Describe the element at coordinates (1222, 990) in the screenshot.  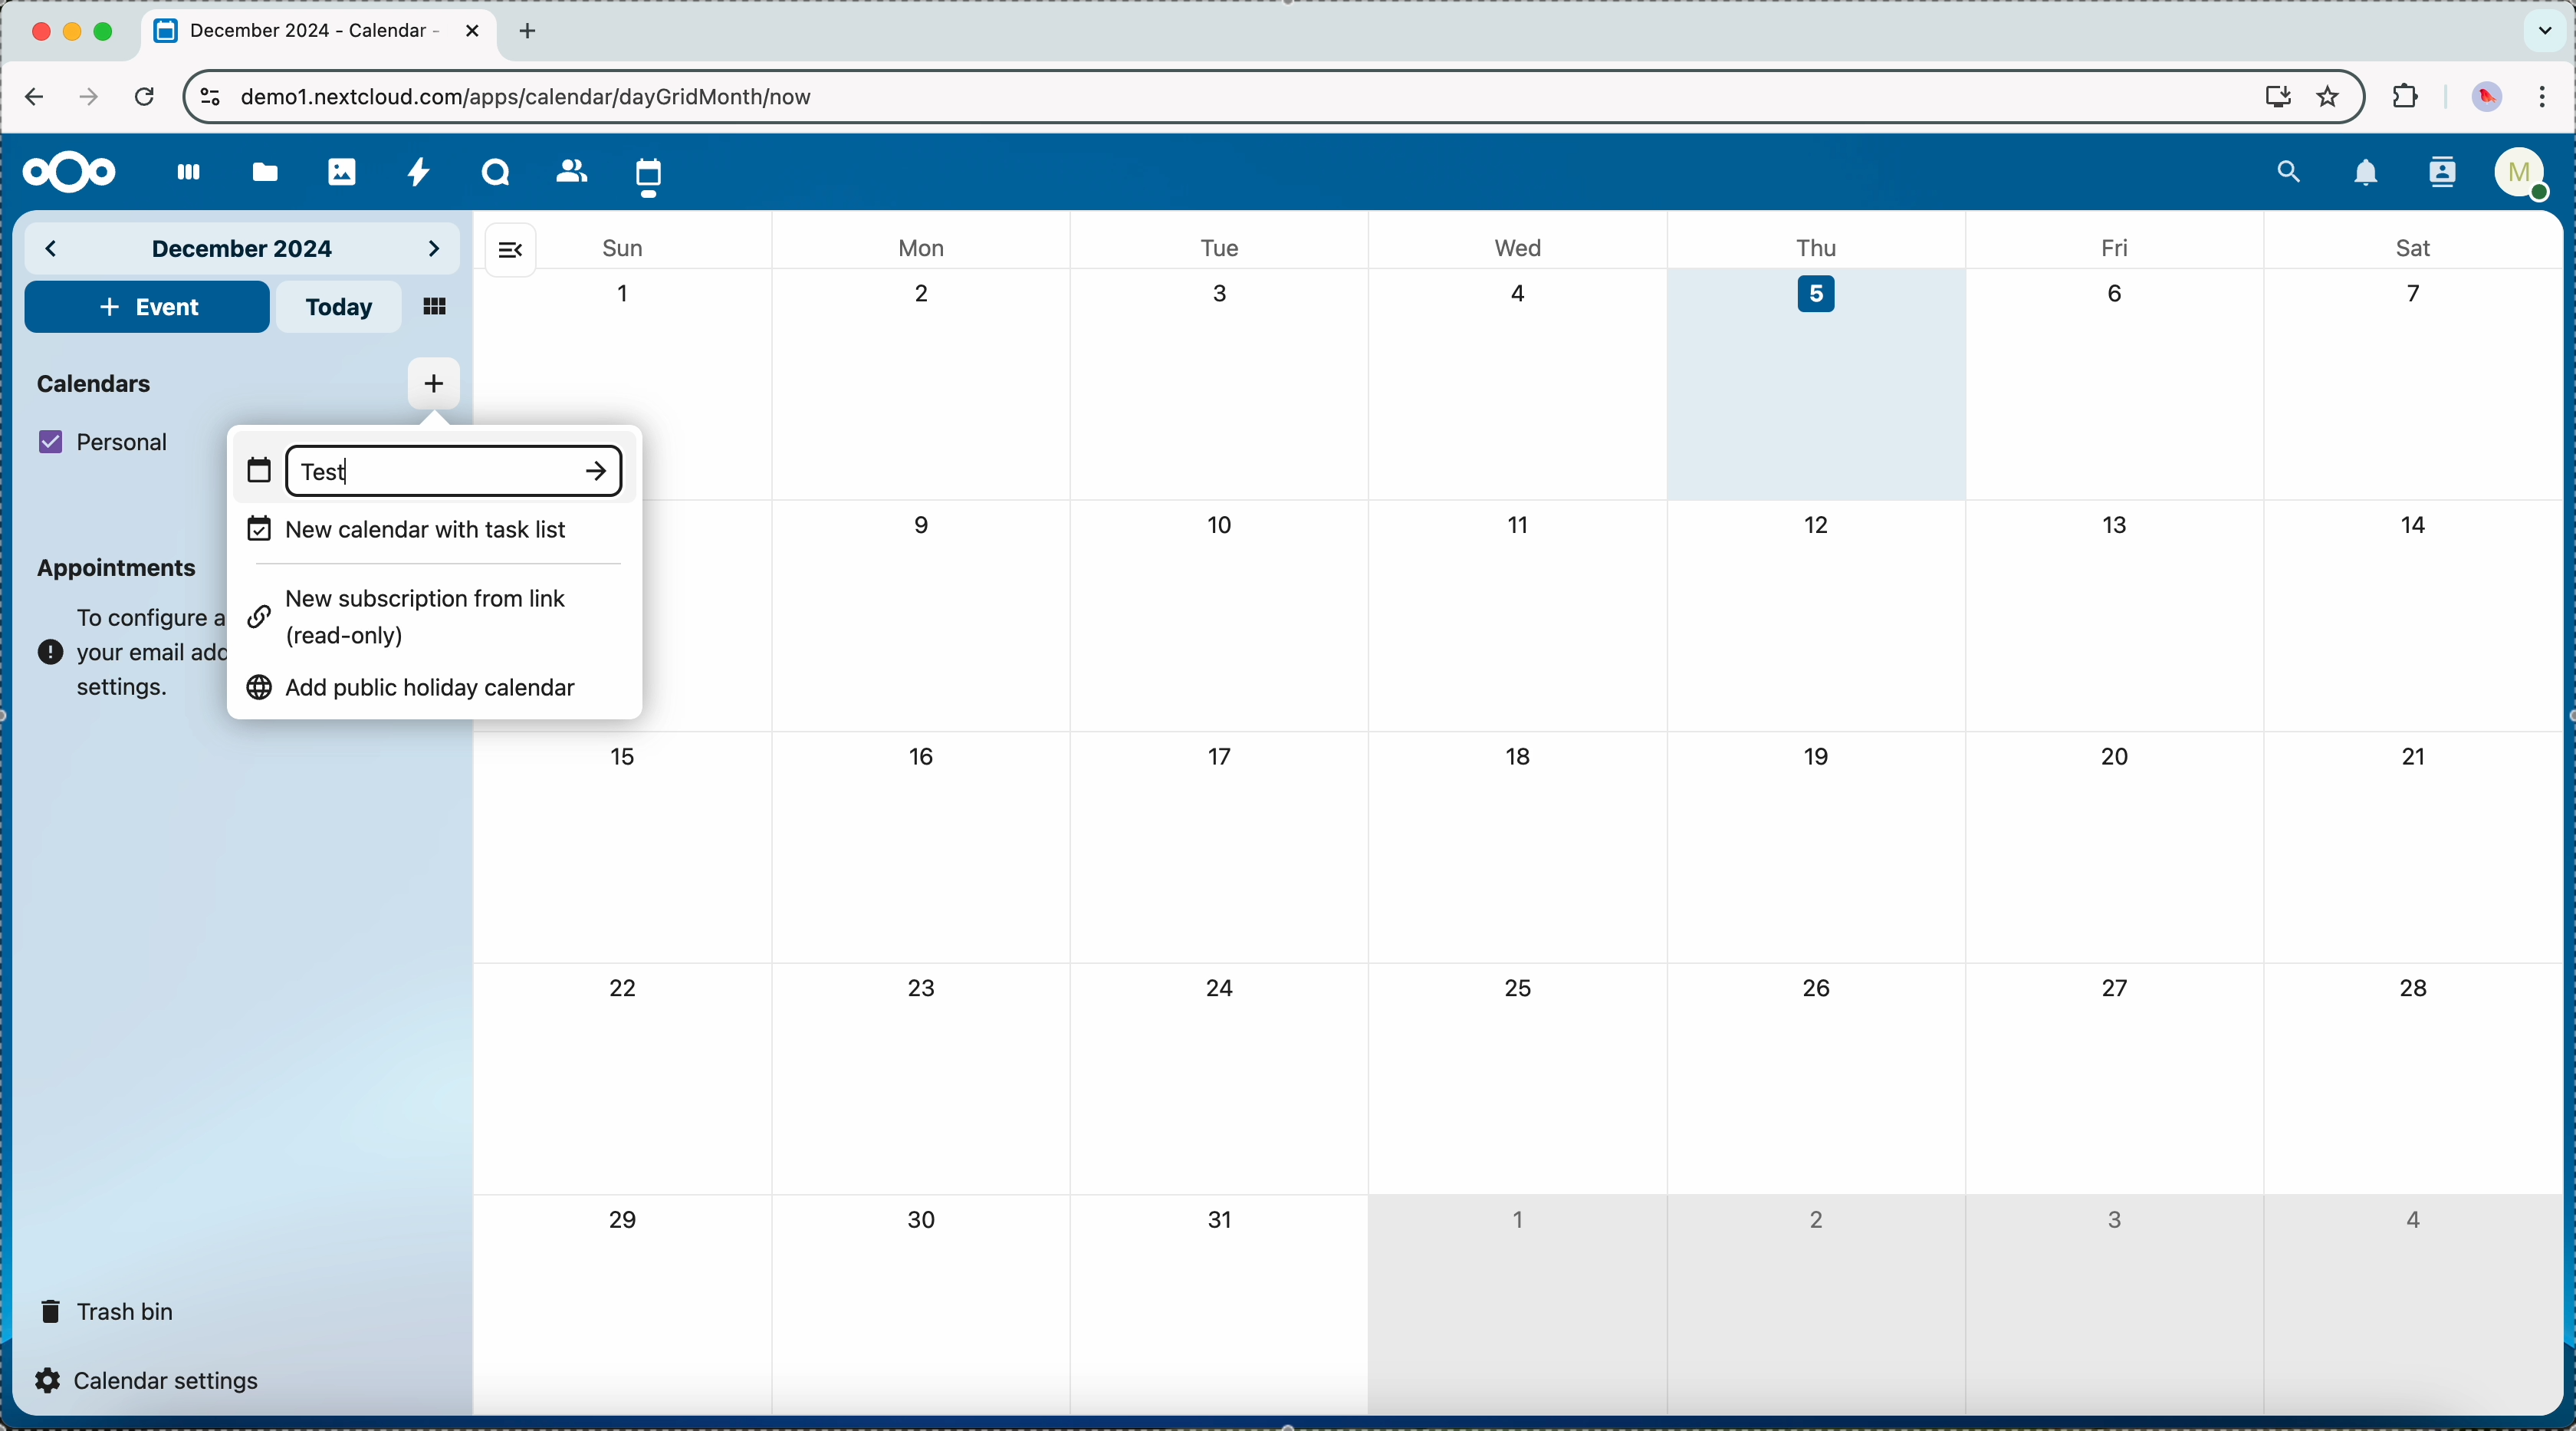
I see `24` at that location.